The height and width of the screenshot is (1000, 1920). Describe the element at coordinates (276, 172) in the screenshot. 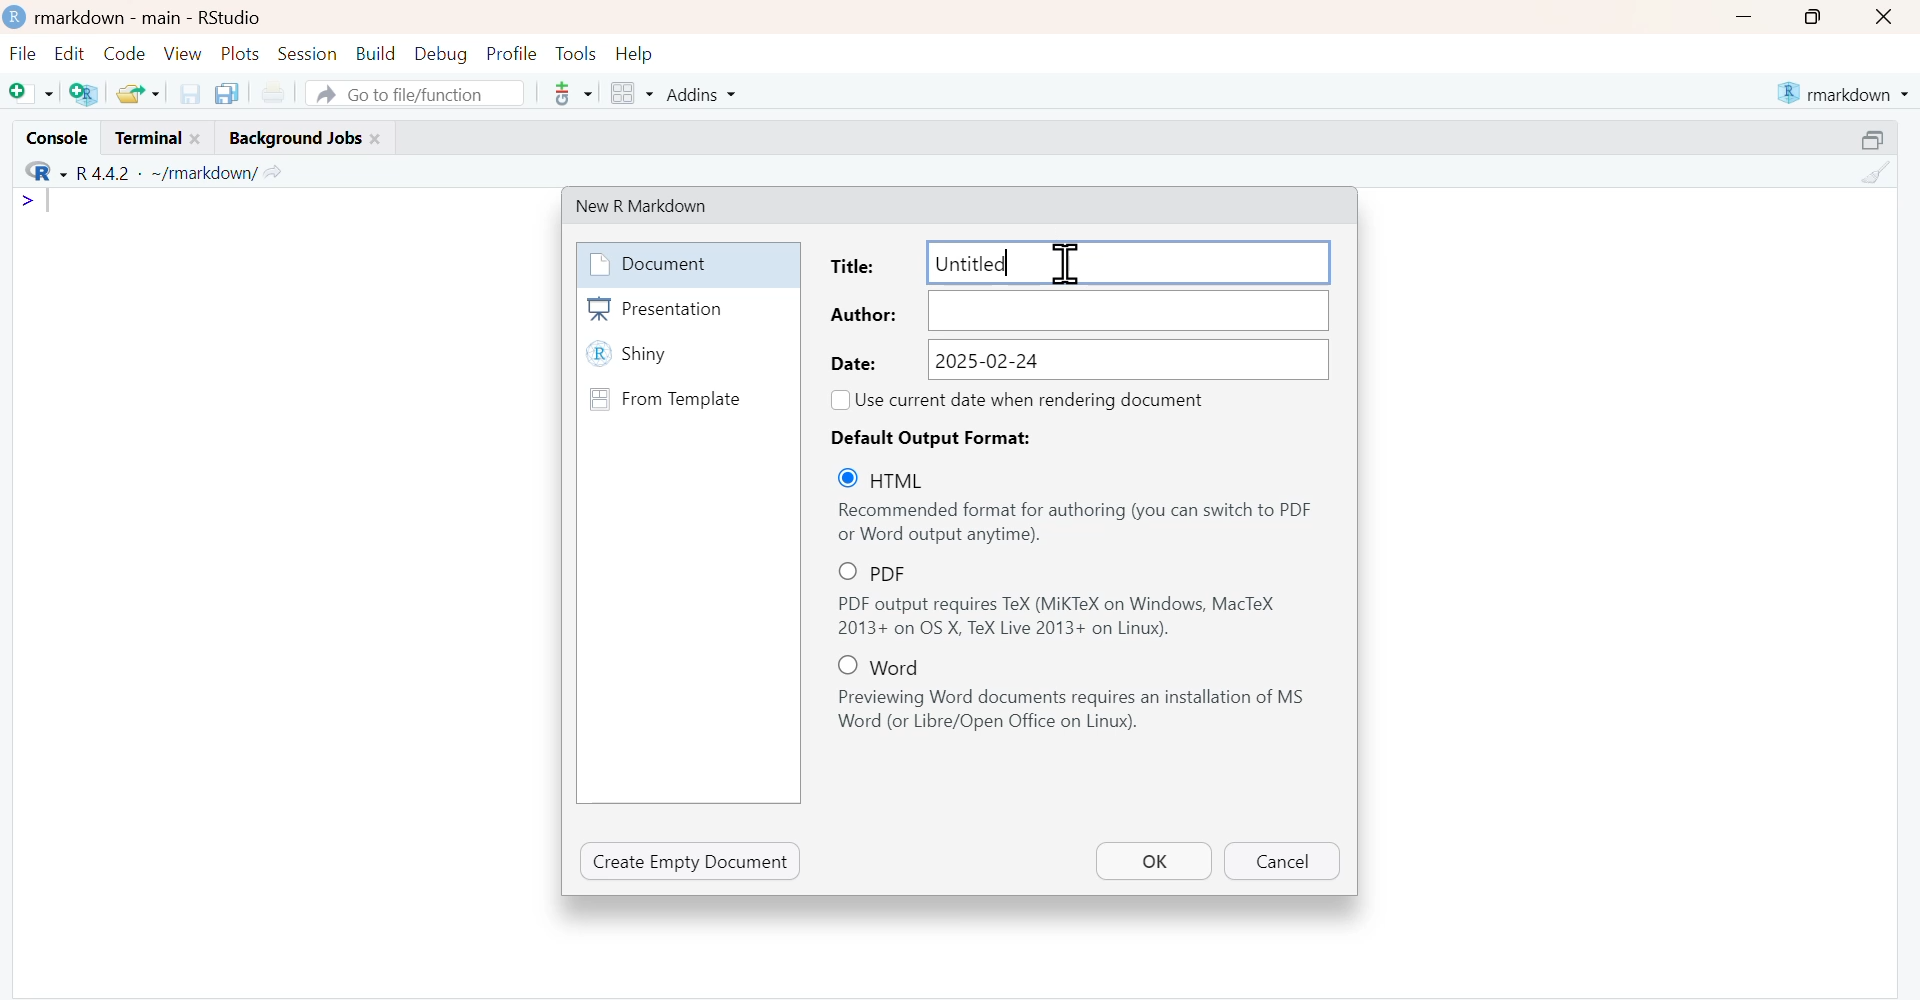

I see `go to directory` at that location.